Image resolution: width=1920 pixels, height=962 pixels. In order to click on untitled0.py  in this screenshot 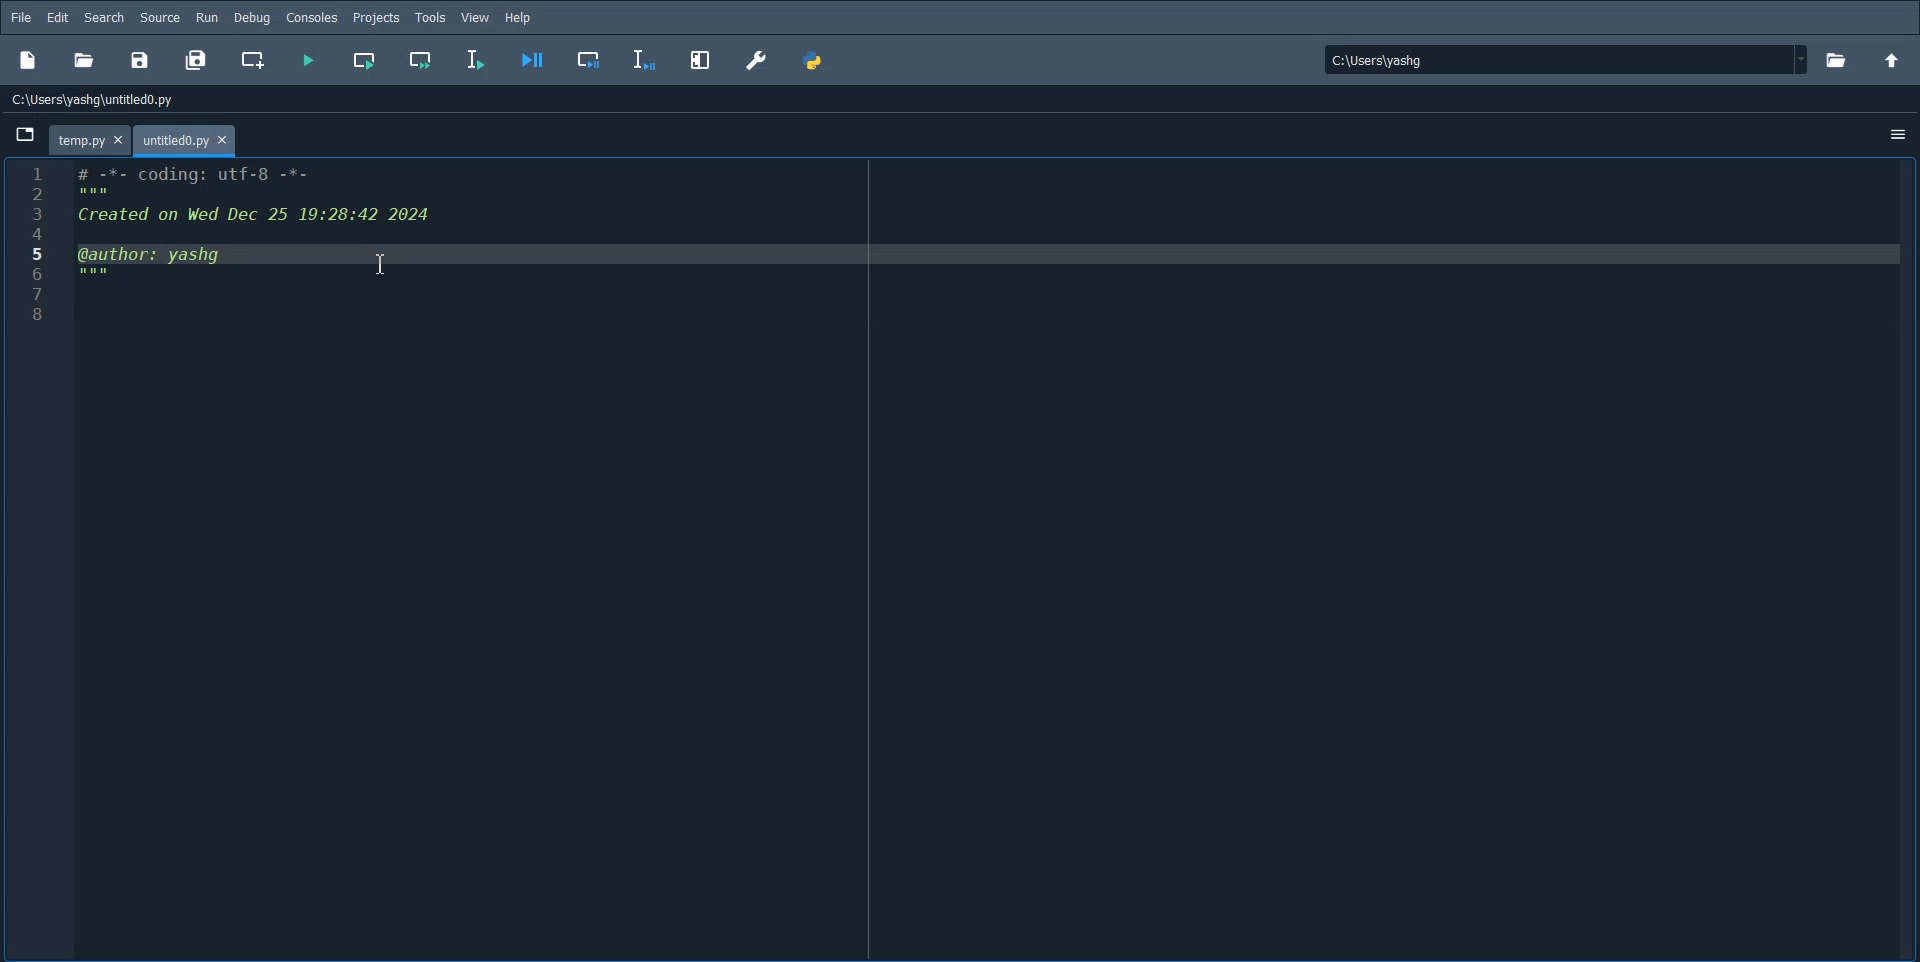, I will do `click(185, 142)`.